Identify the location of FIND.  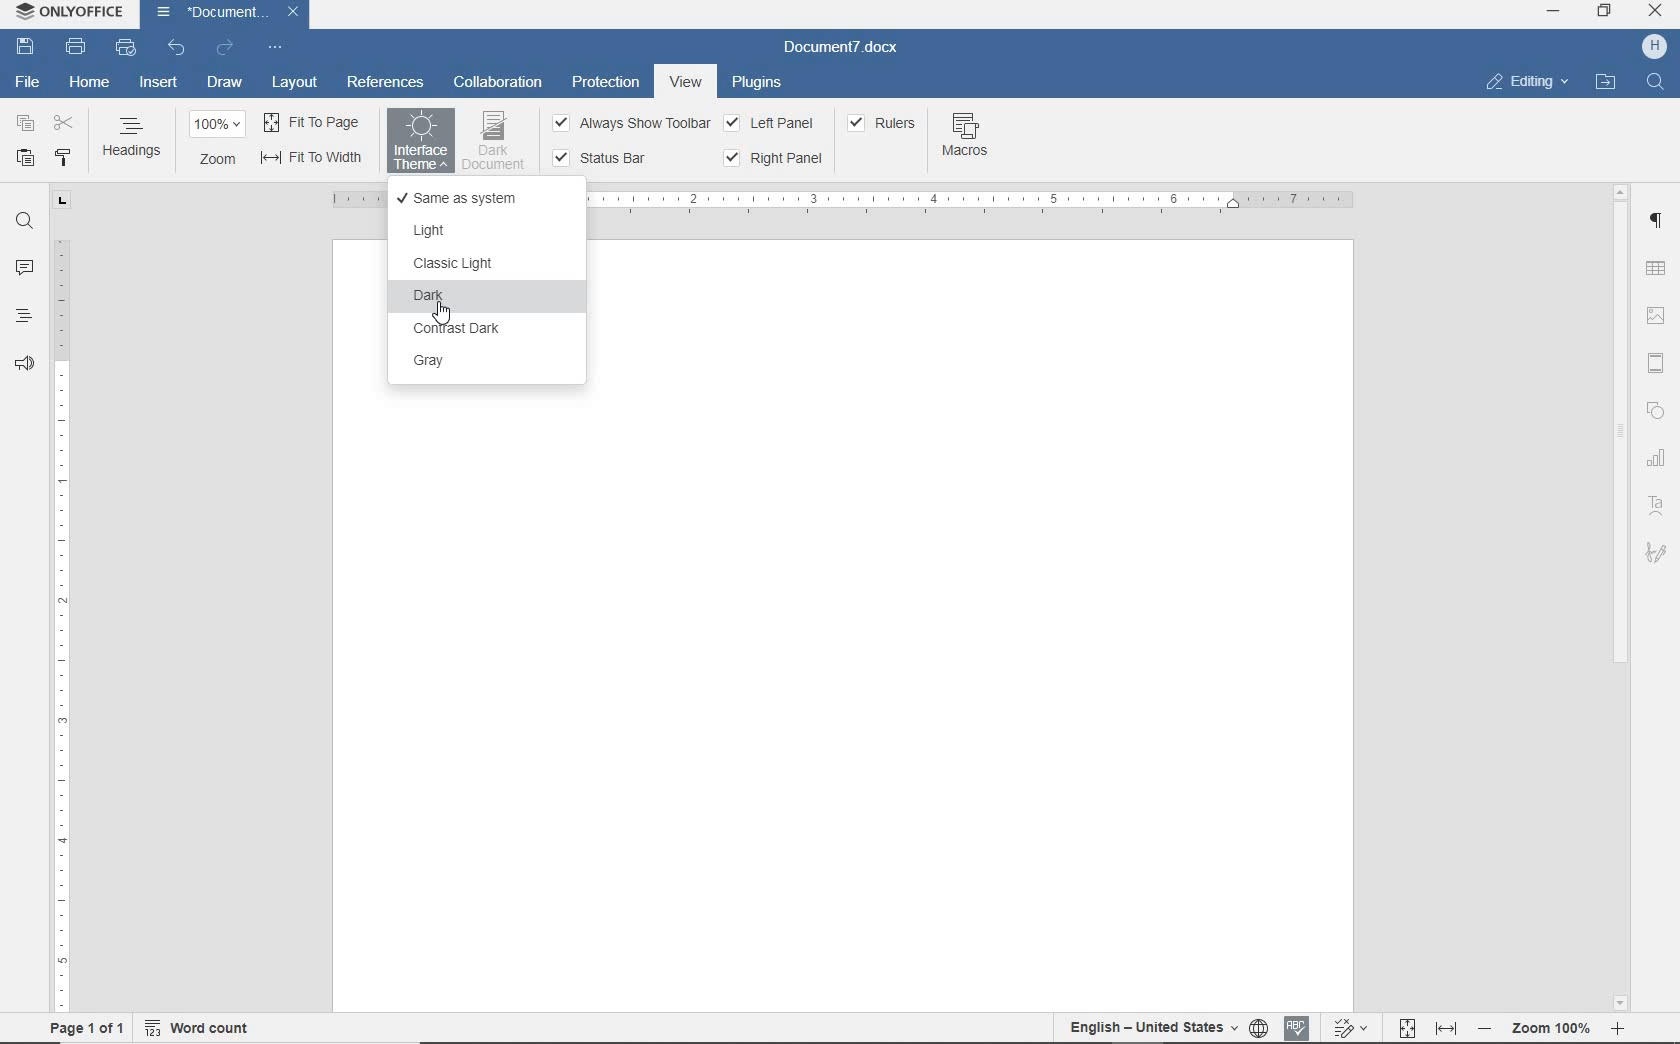
(1655, 83).